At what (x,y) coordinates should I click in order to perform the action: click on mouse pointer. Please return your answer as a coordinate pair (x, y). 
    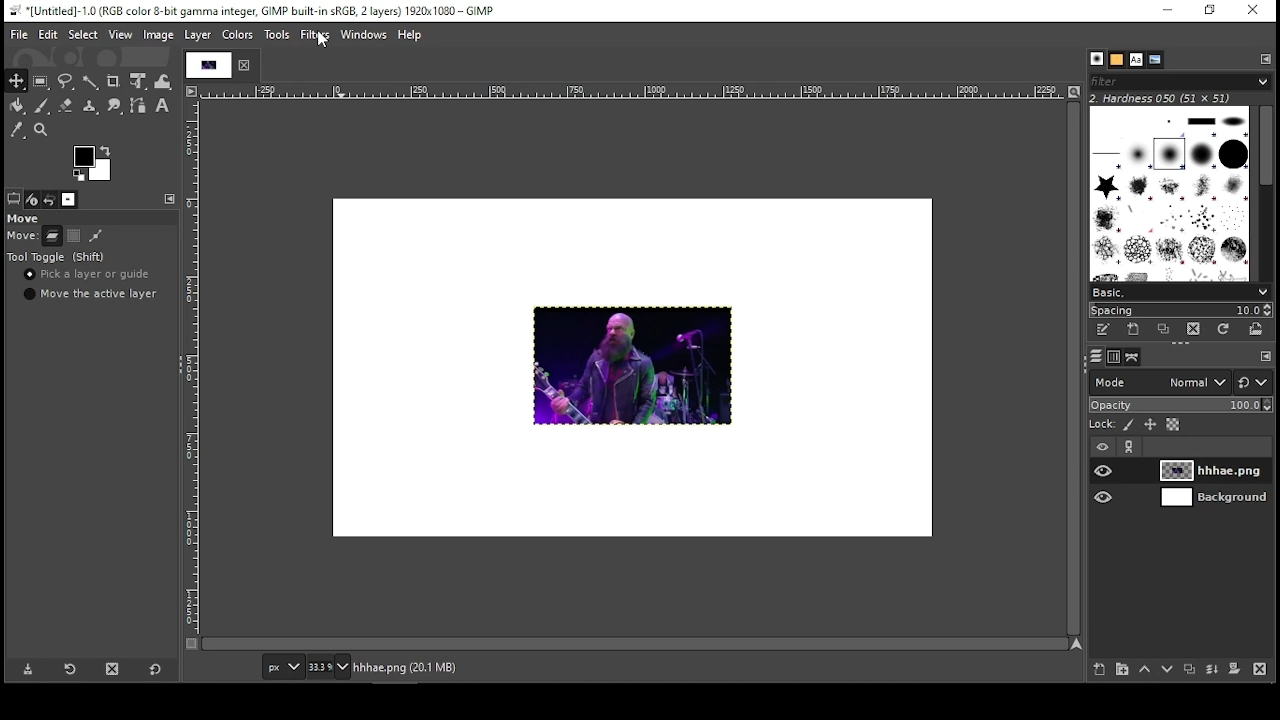
    Looking at the image, I should click on (323, 44).